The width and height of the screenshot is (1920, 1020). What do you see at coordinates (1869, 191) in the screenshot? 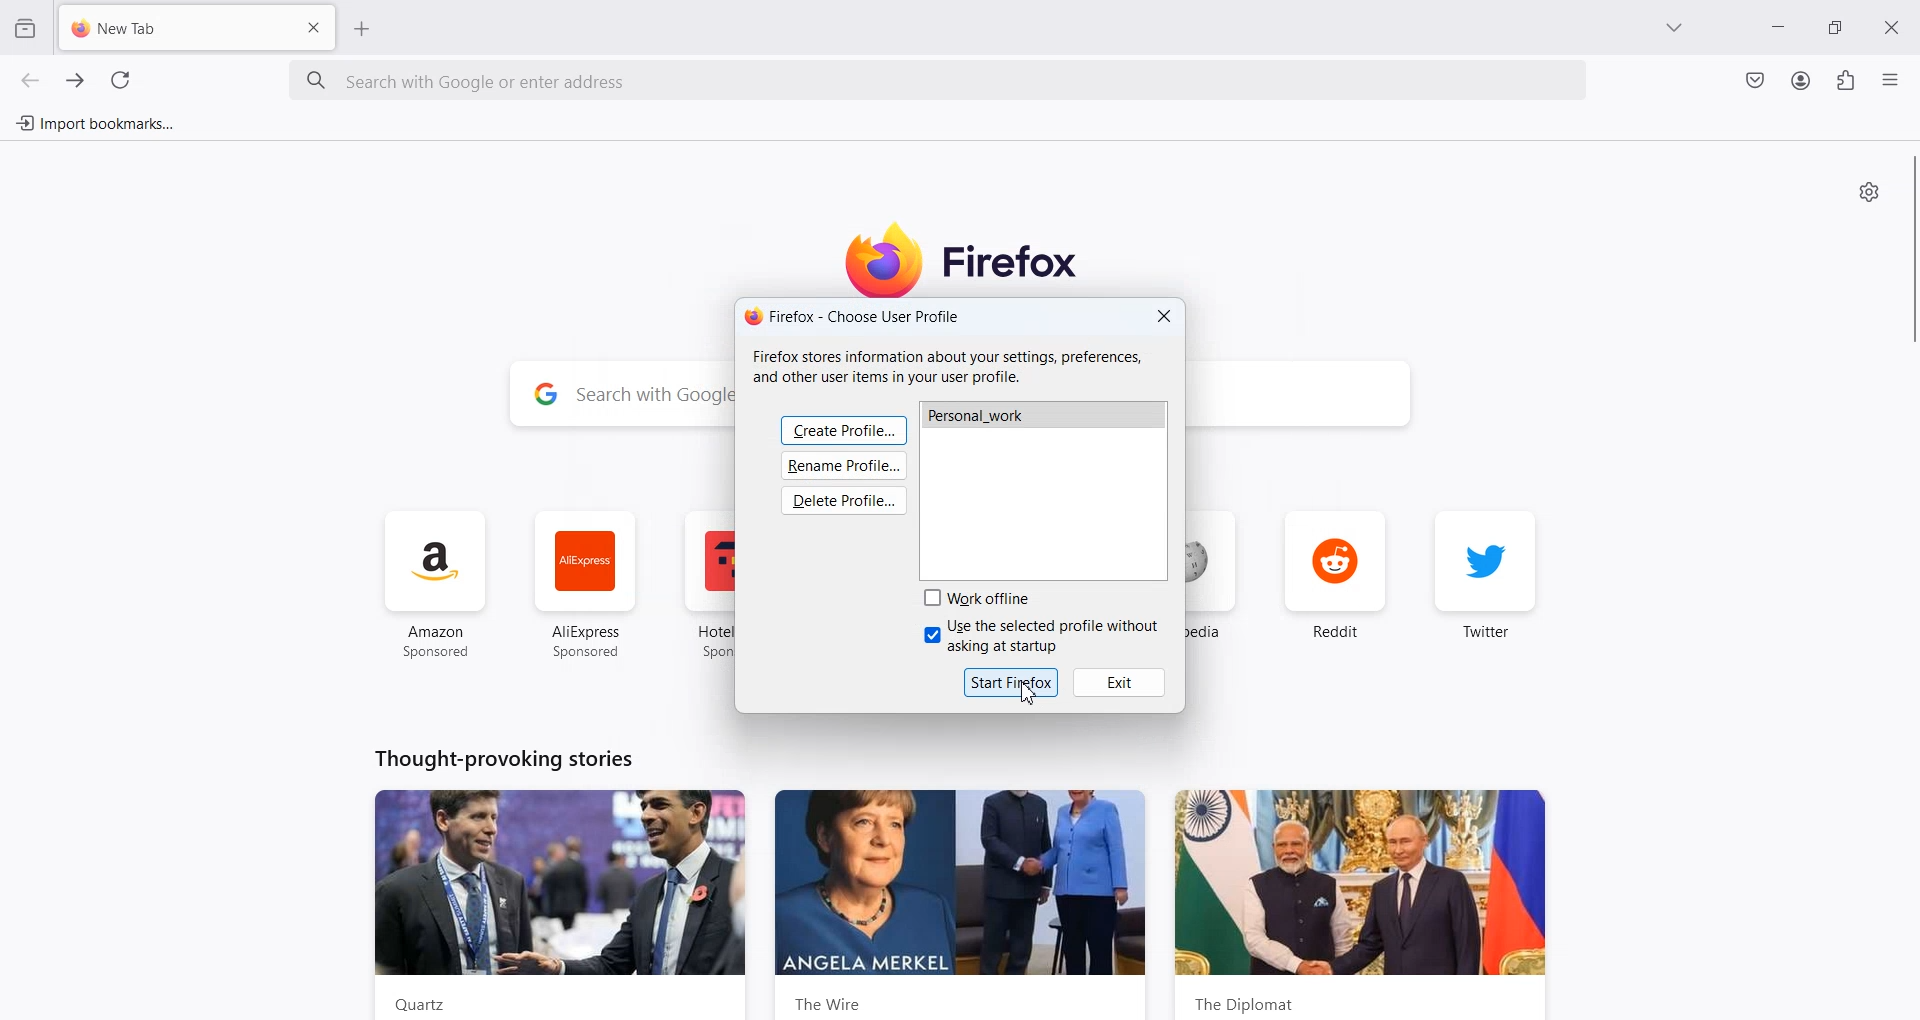
I see `Personalize new tab ` at bounding box center [1869, 191].